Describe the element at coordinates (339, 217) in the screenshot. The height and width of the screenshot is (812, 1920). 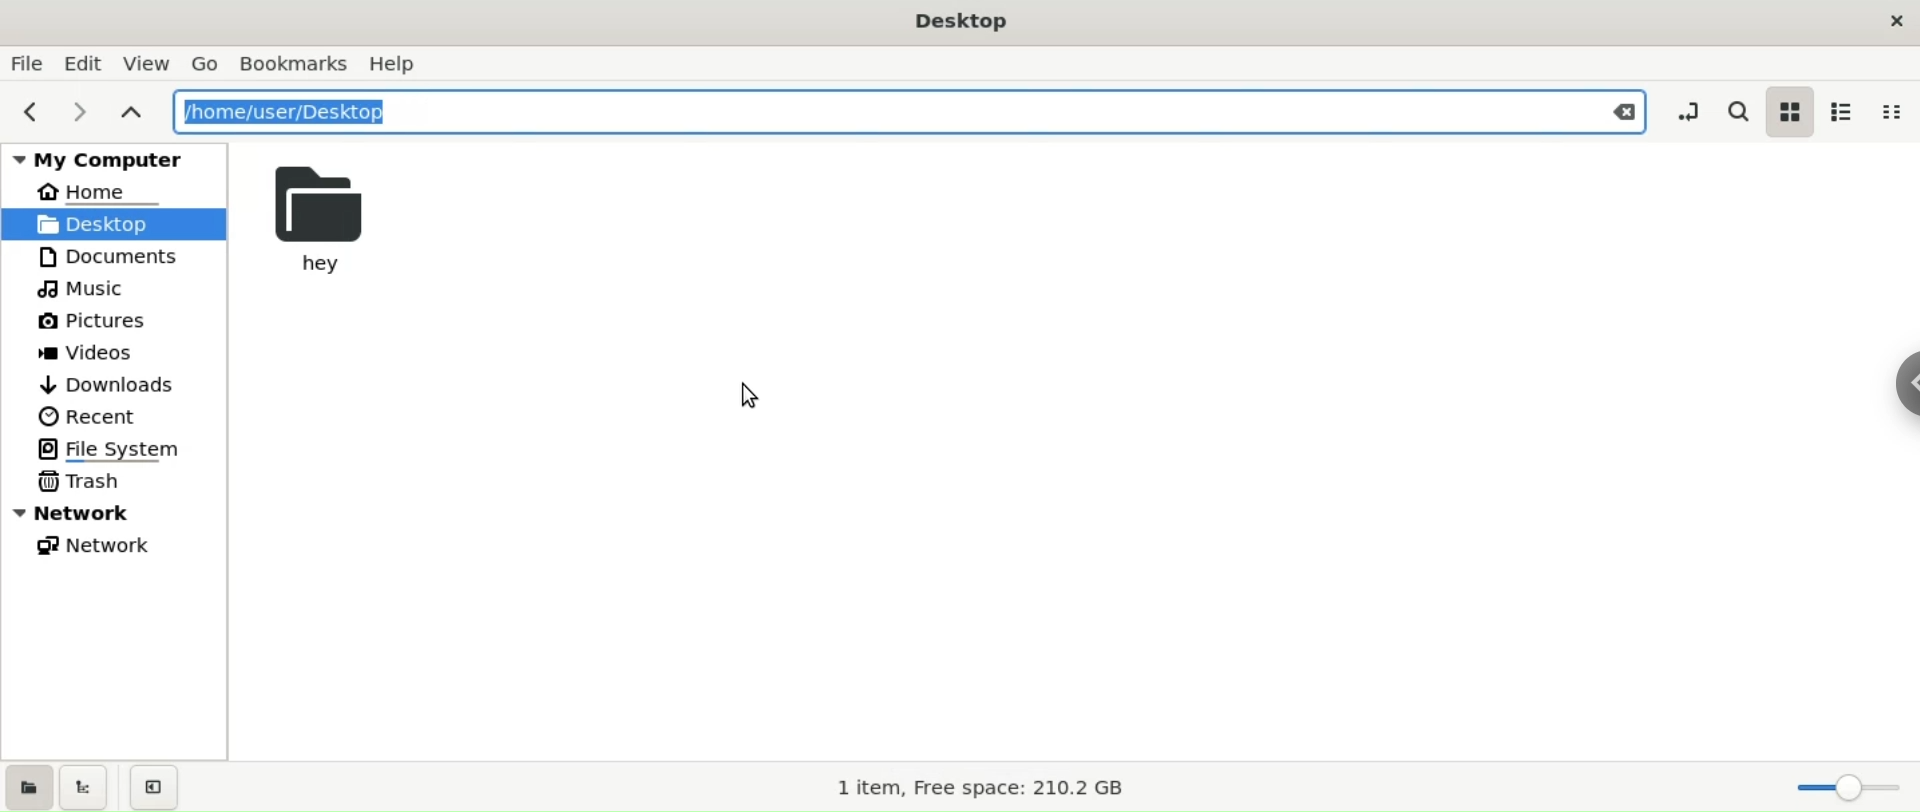
I see `hey` at that location.